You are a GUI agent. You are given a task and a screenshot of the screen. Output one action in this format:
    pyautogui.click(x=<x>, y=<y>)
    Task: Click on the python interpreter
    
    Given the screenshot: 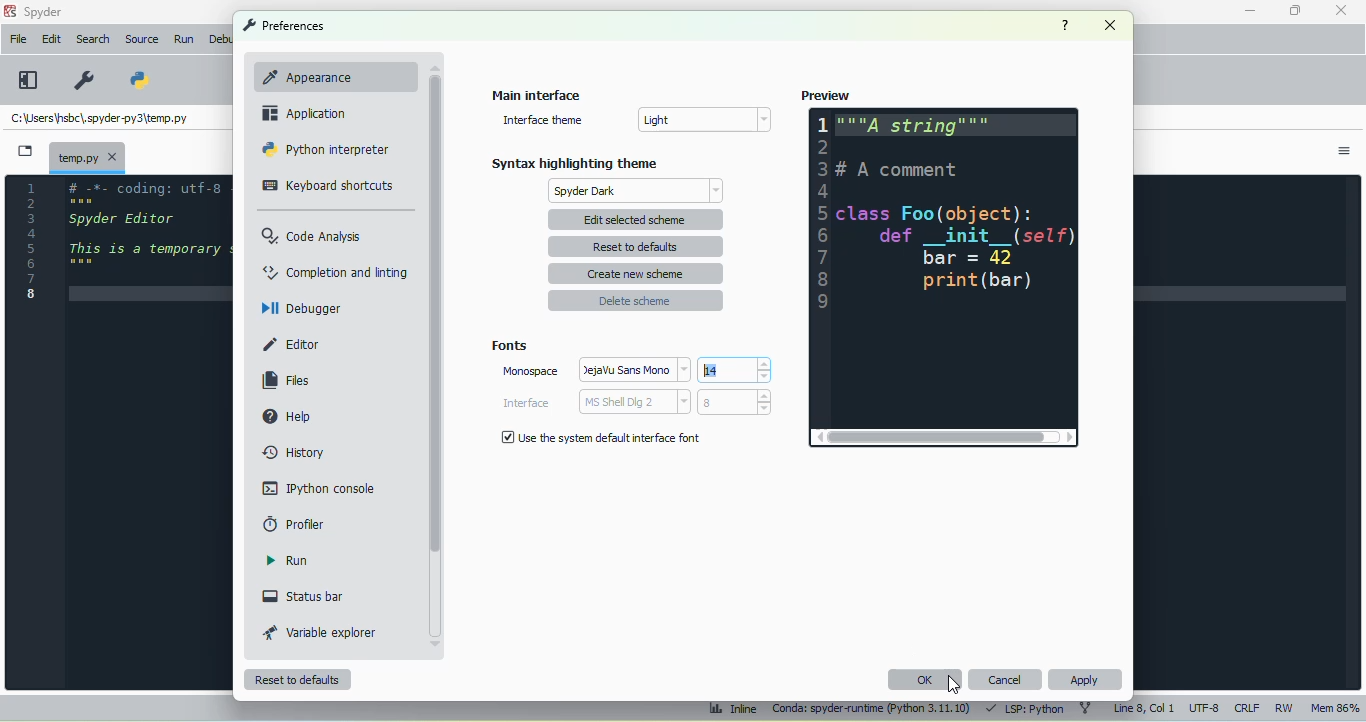 What is the action you would take?
    pyautogui.click(x=327, y=149)
    